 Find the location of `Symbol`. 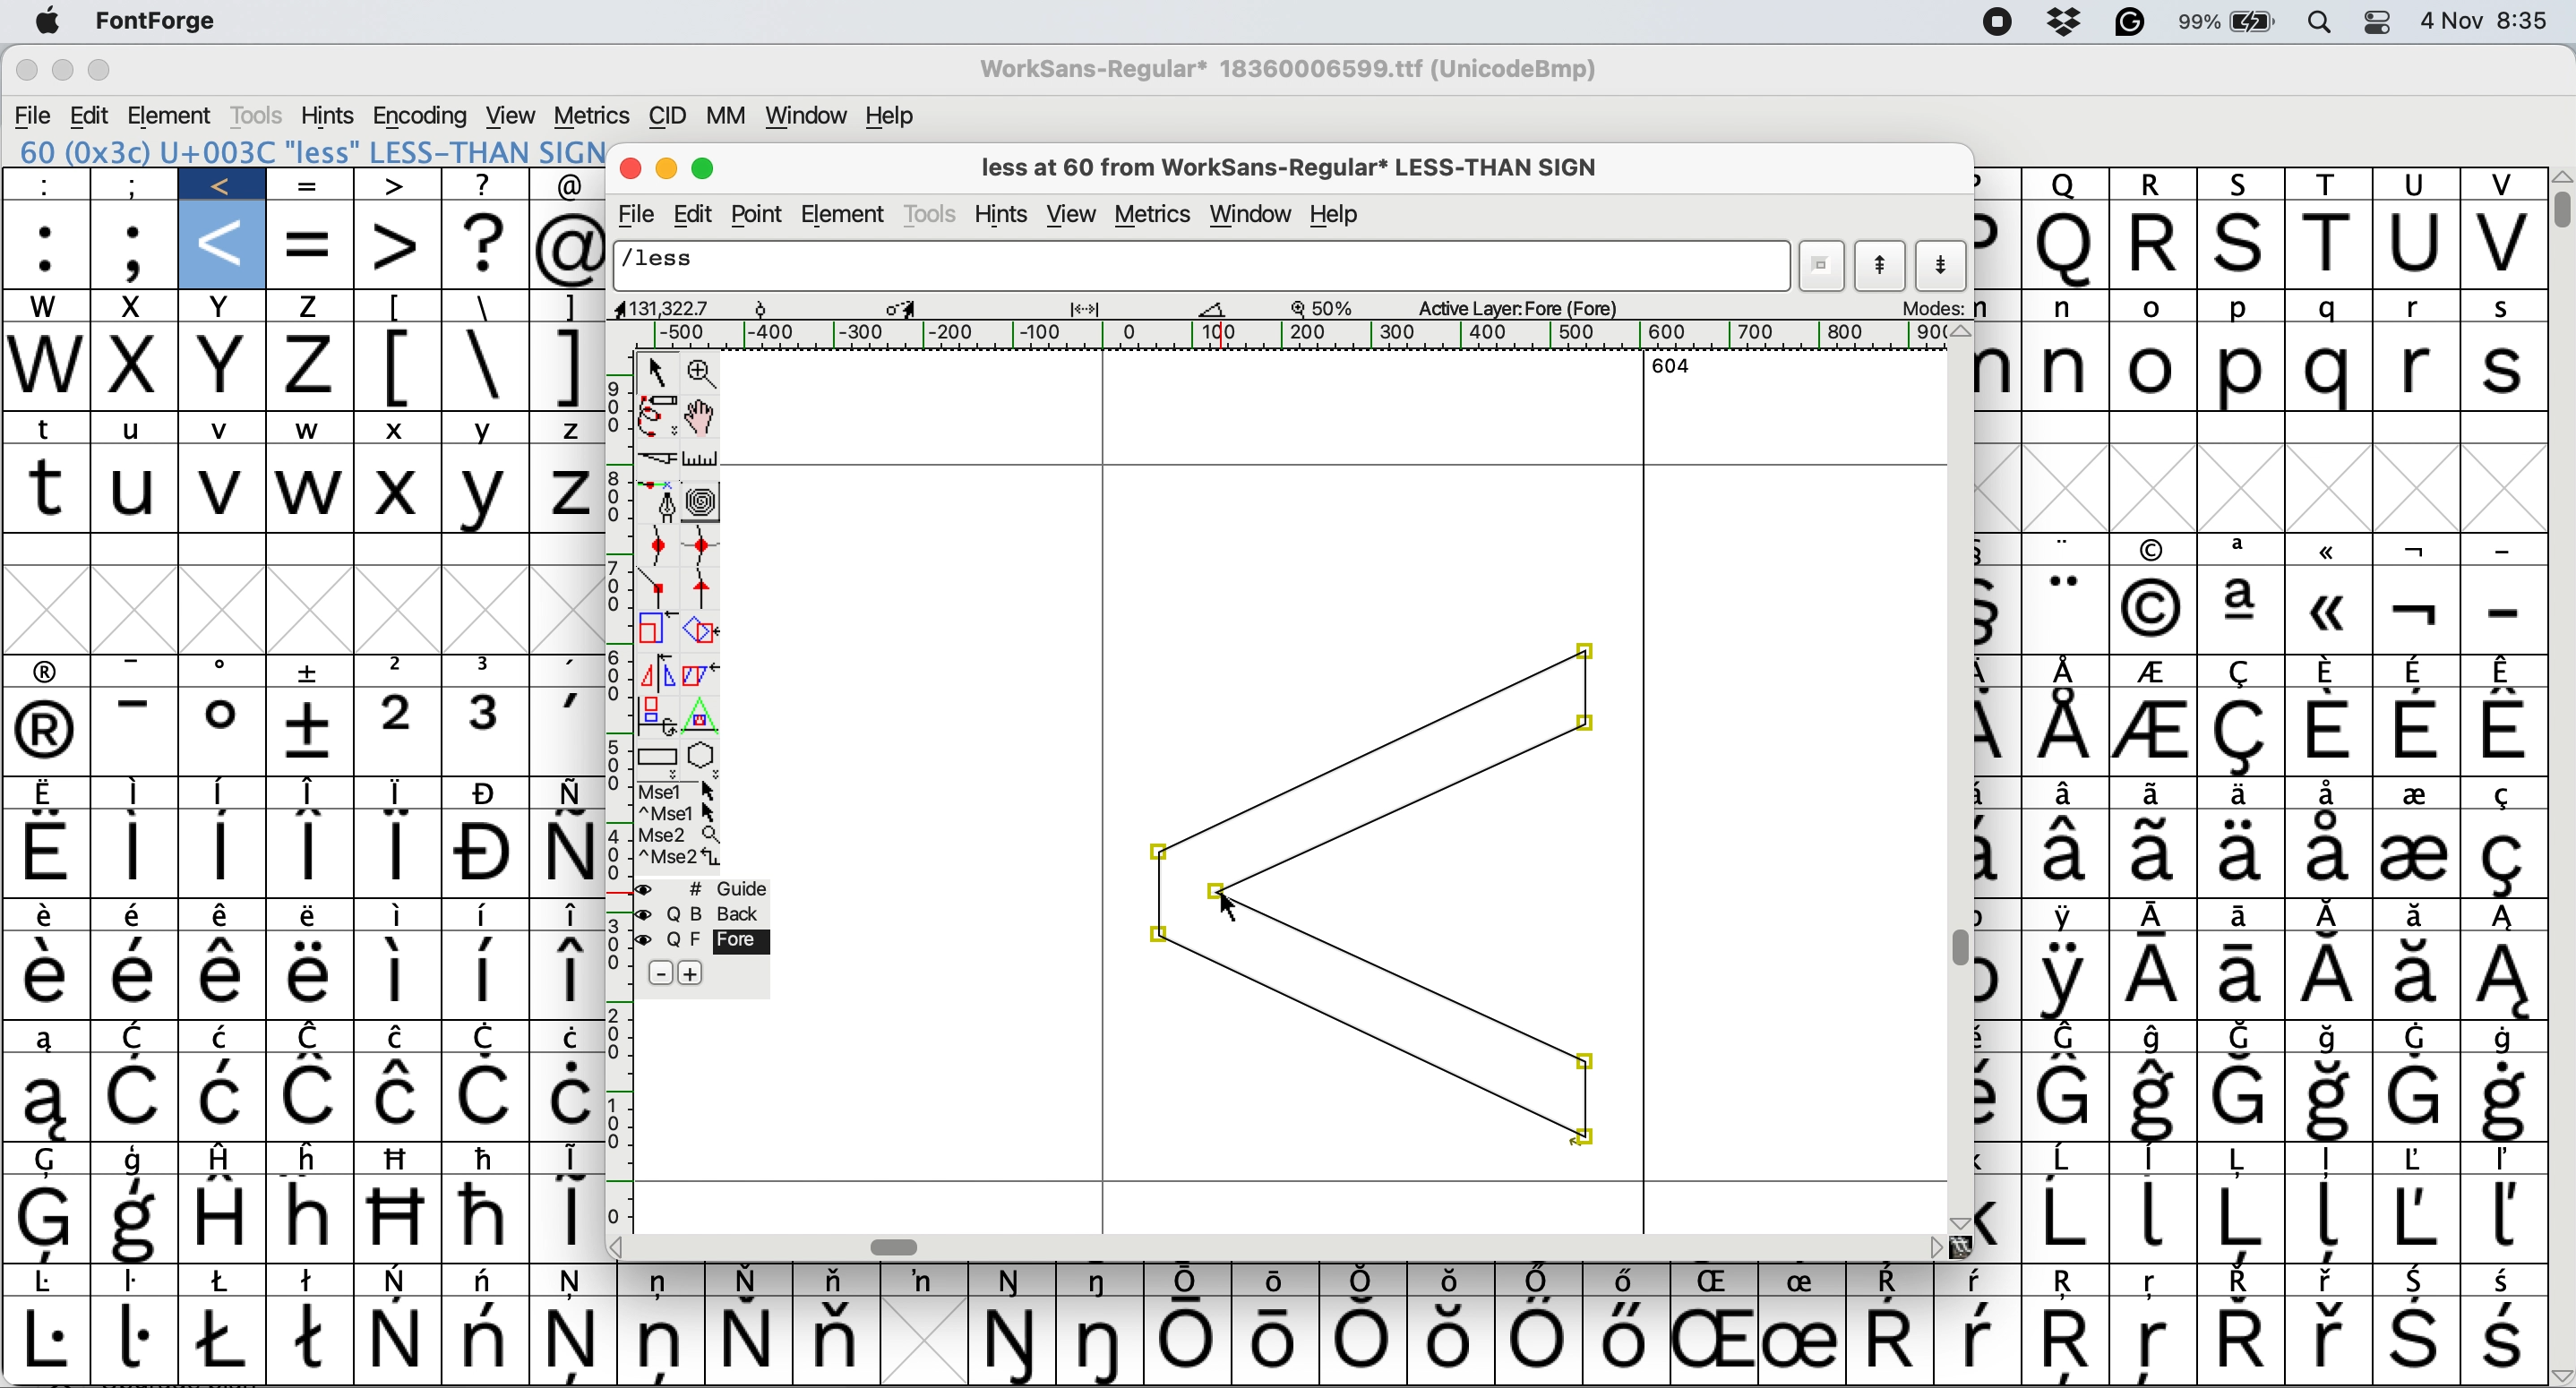

Symbol is located at coordinates (397, 792).